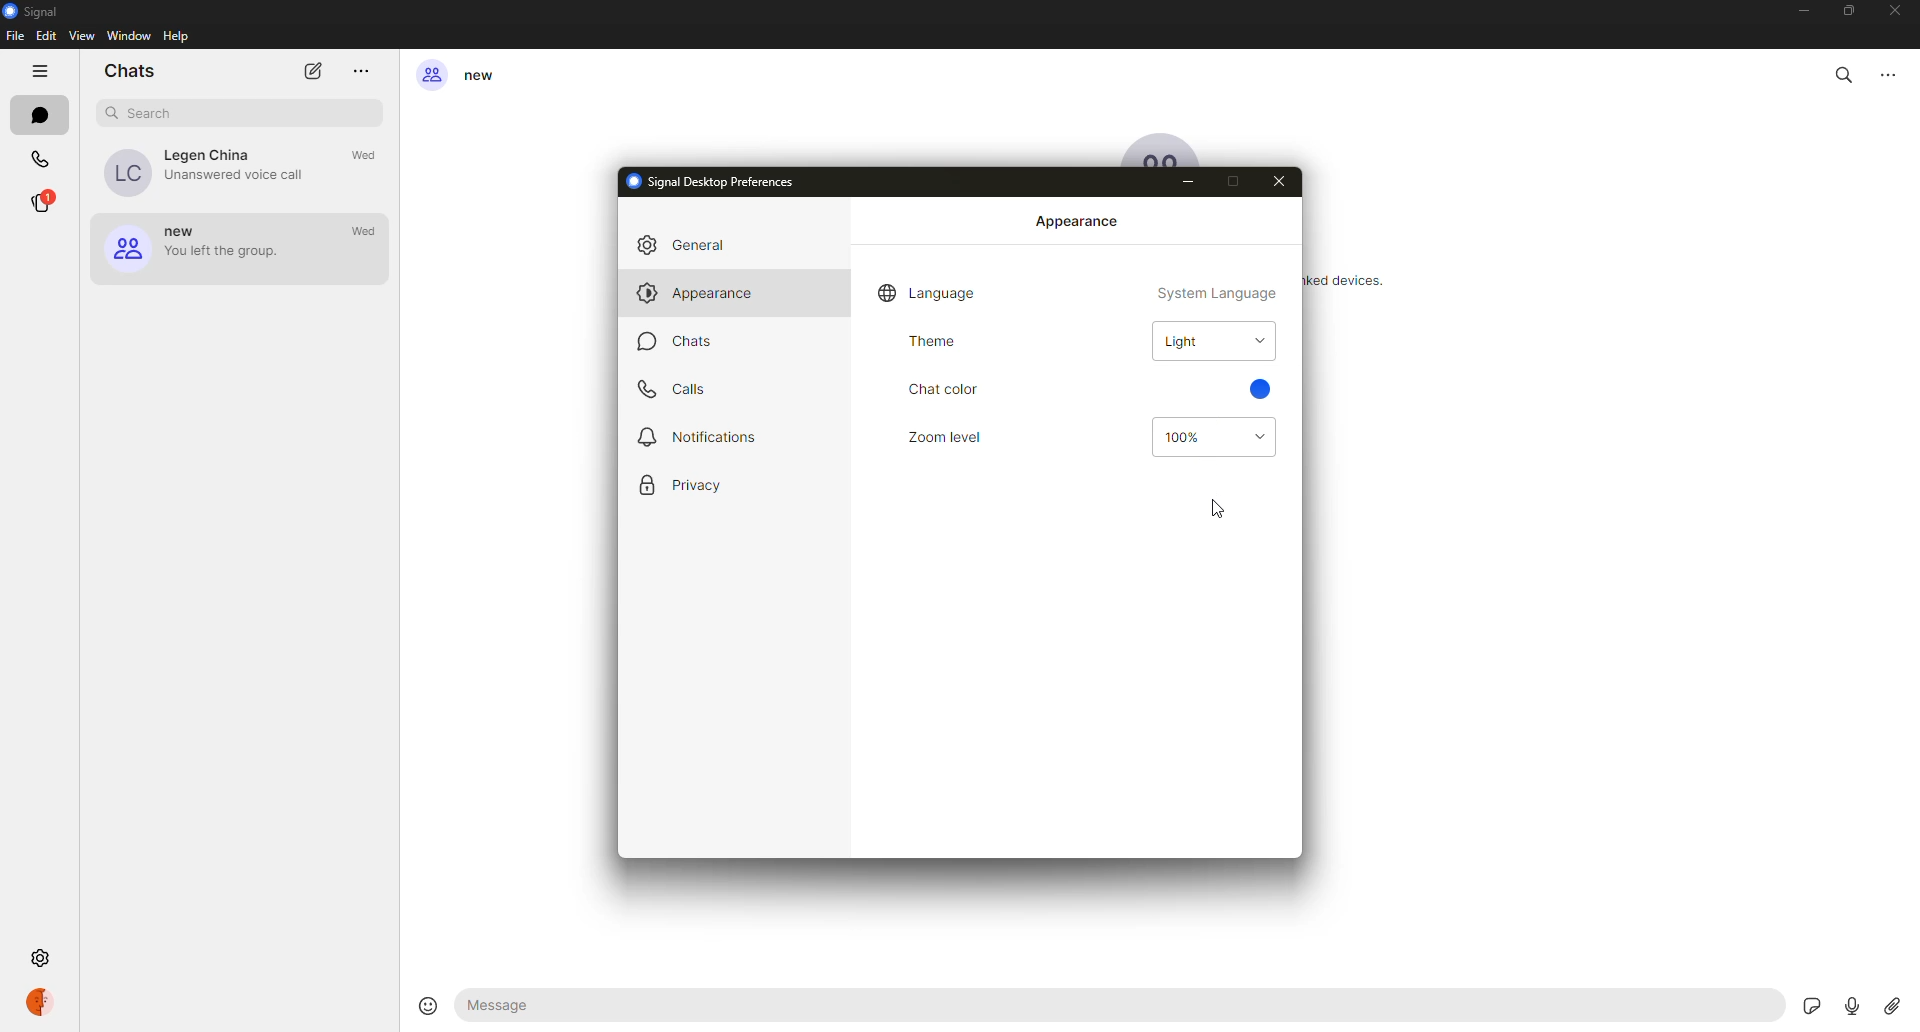 The image size is (1920, 1032). What do you see at coordinates (213, 172) in the screenshot?
I see `Legen China` at bounding box center [213, 172].